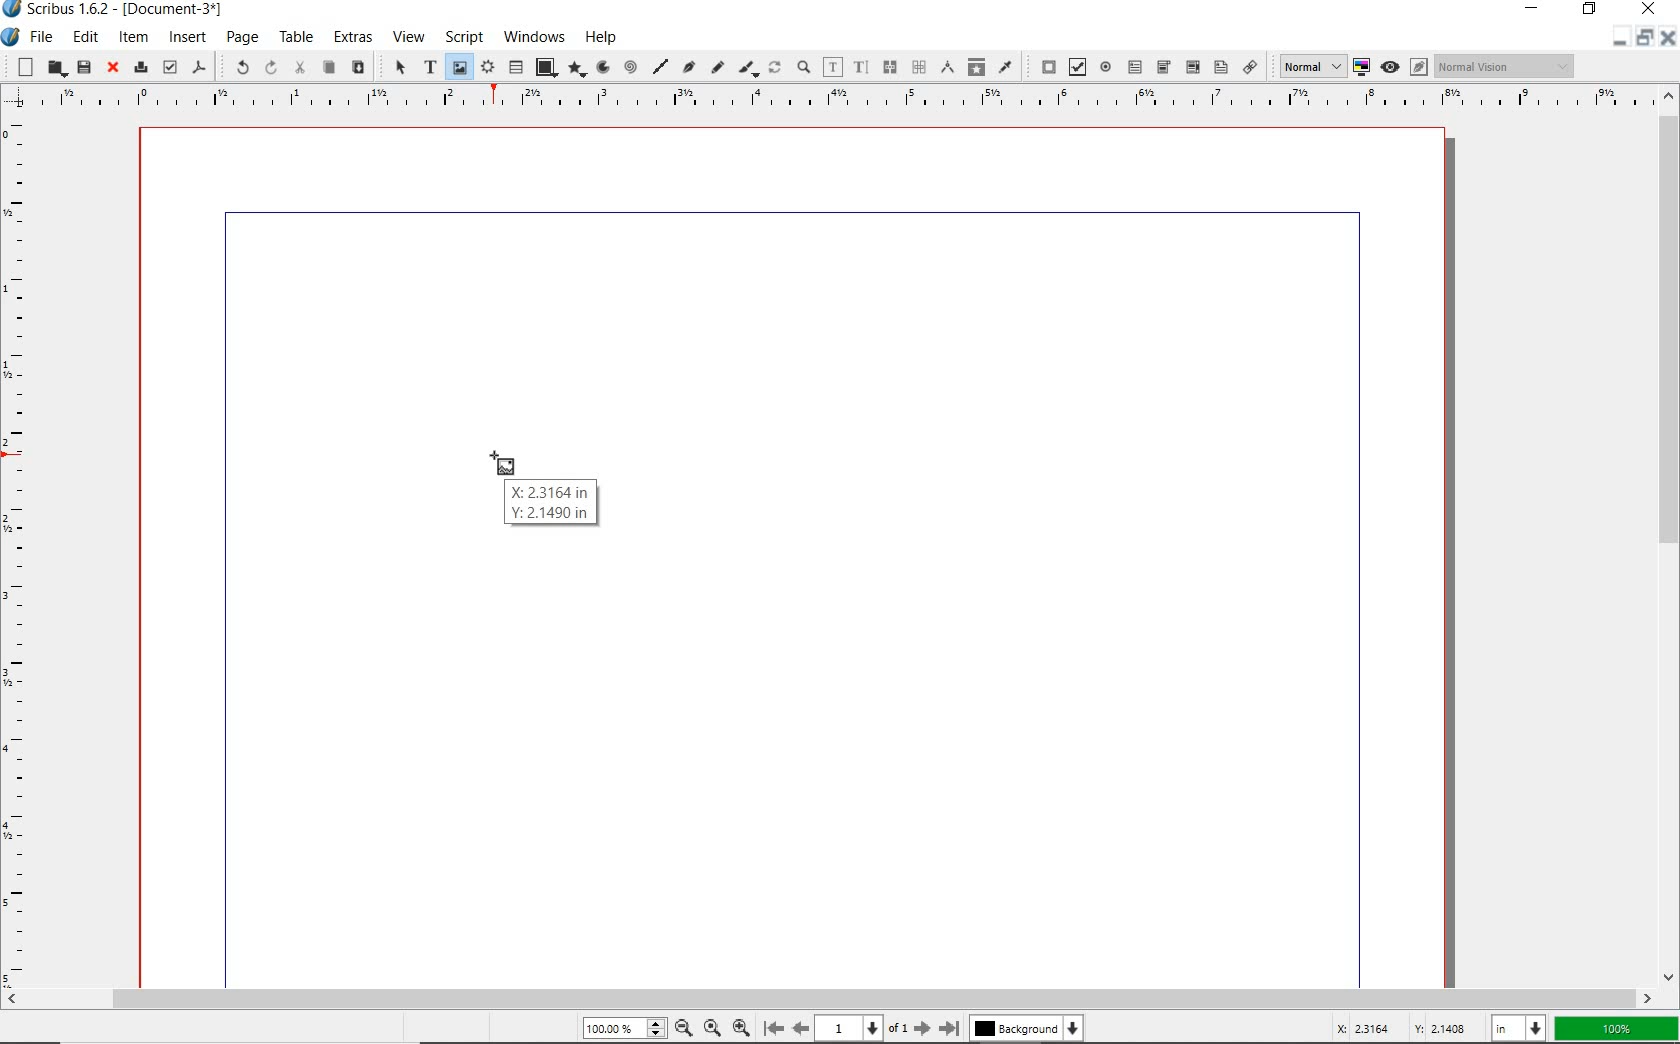 The width and height of the screenshot is (1680, 1044). Describe the element at coordinates (534, 37) in the screenshot. I see `WINDOWS` at that location.